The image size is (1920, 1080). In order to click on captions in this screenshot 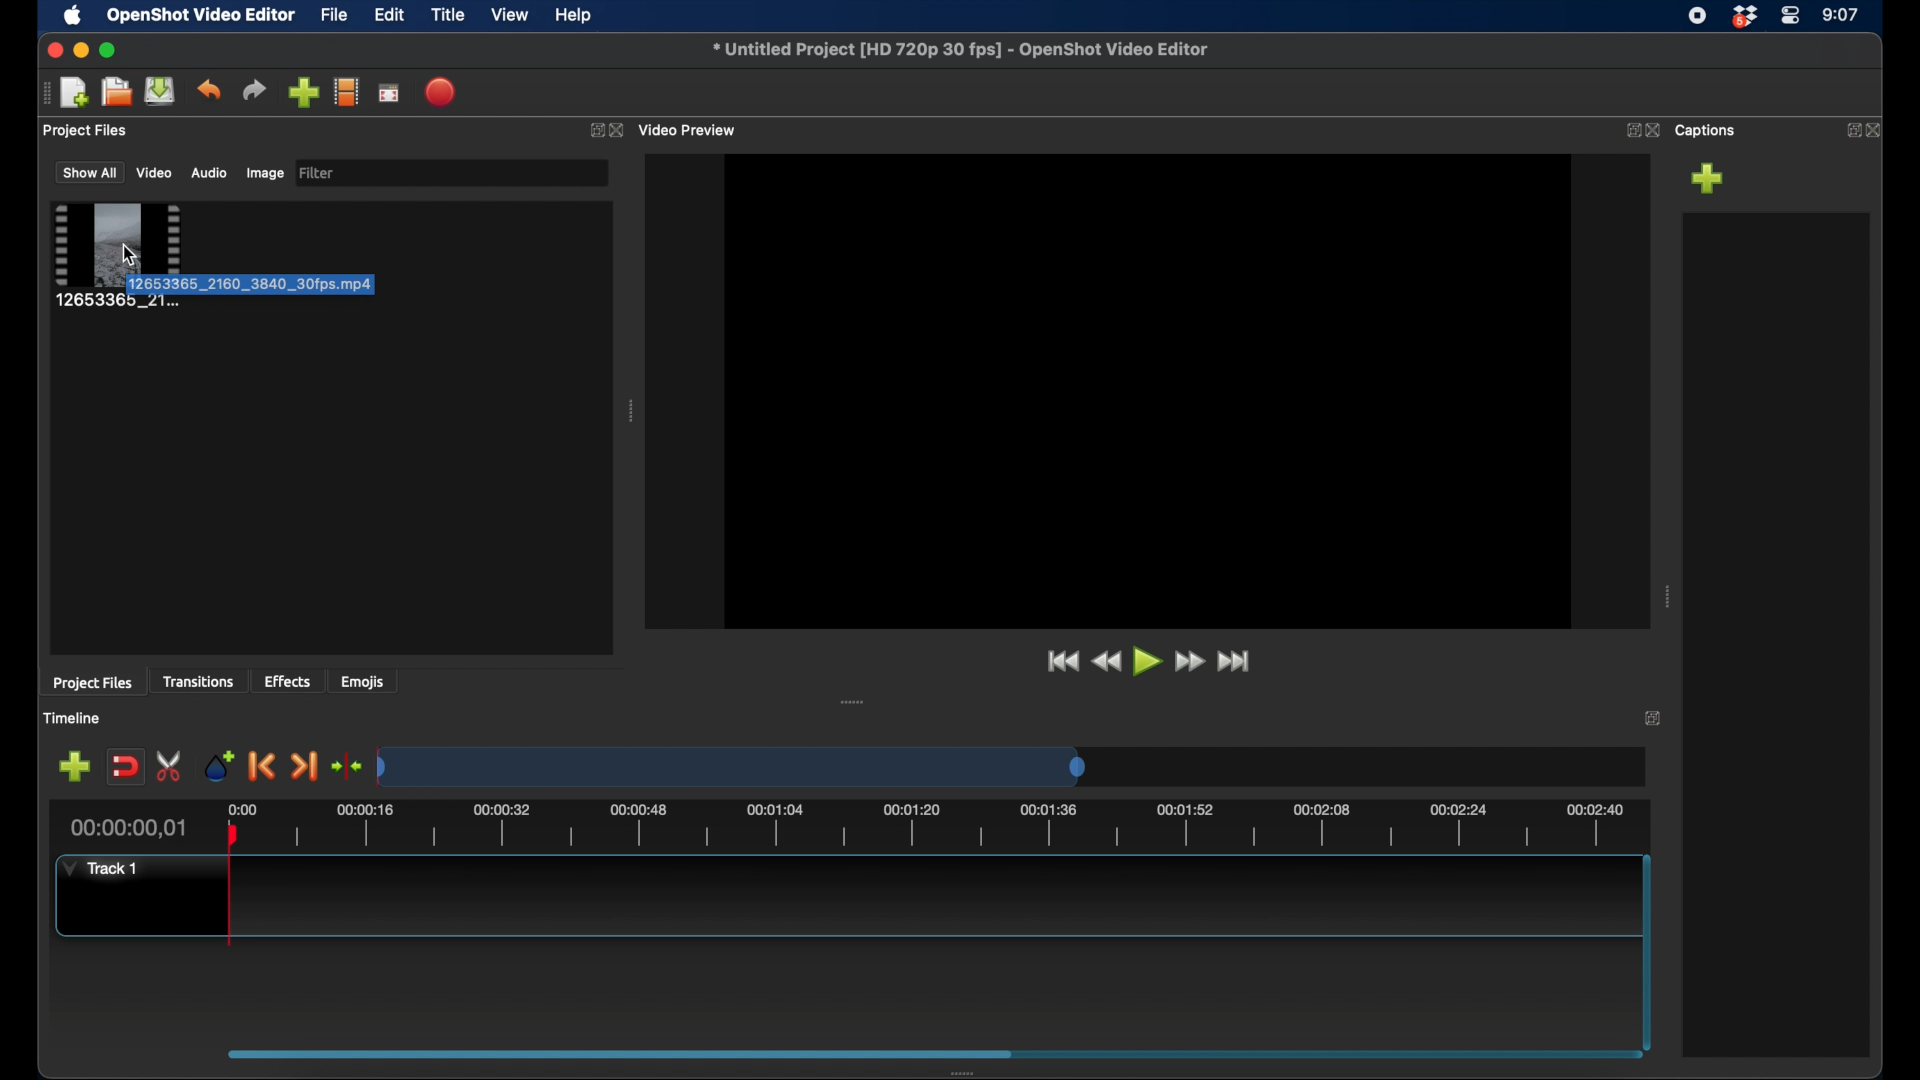, I will do `click(1708, 131)`.